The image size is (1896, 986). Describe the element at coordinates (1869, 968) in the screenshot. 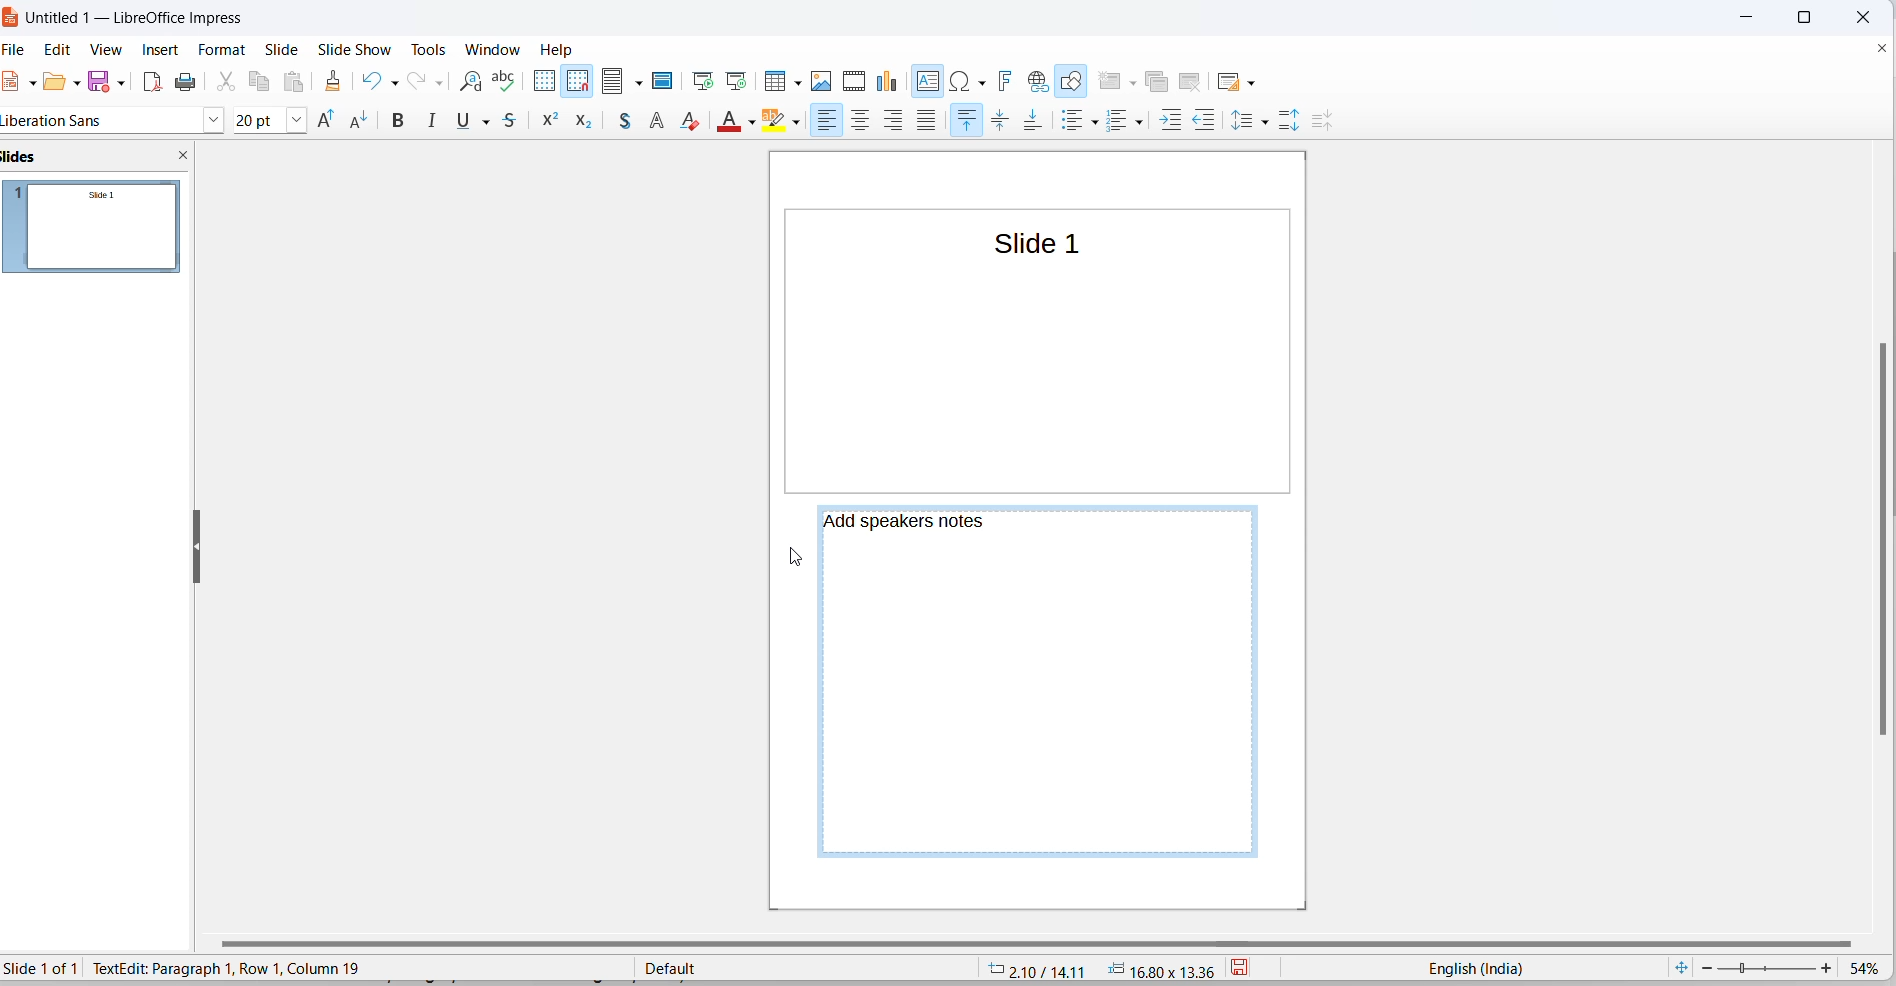

I see `zoom percentage` at that location.